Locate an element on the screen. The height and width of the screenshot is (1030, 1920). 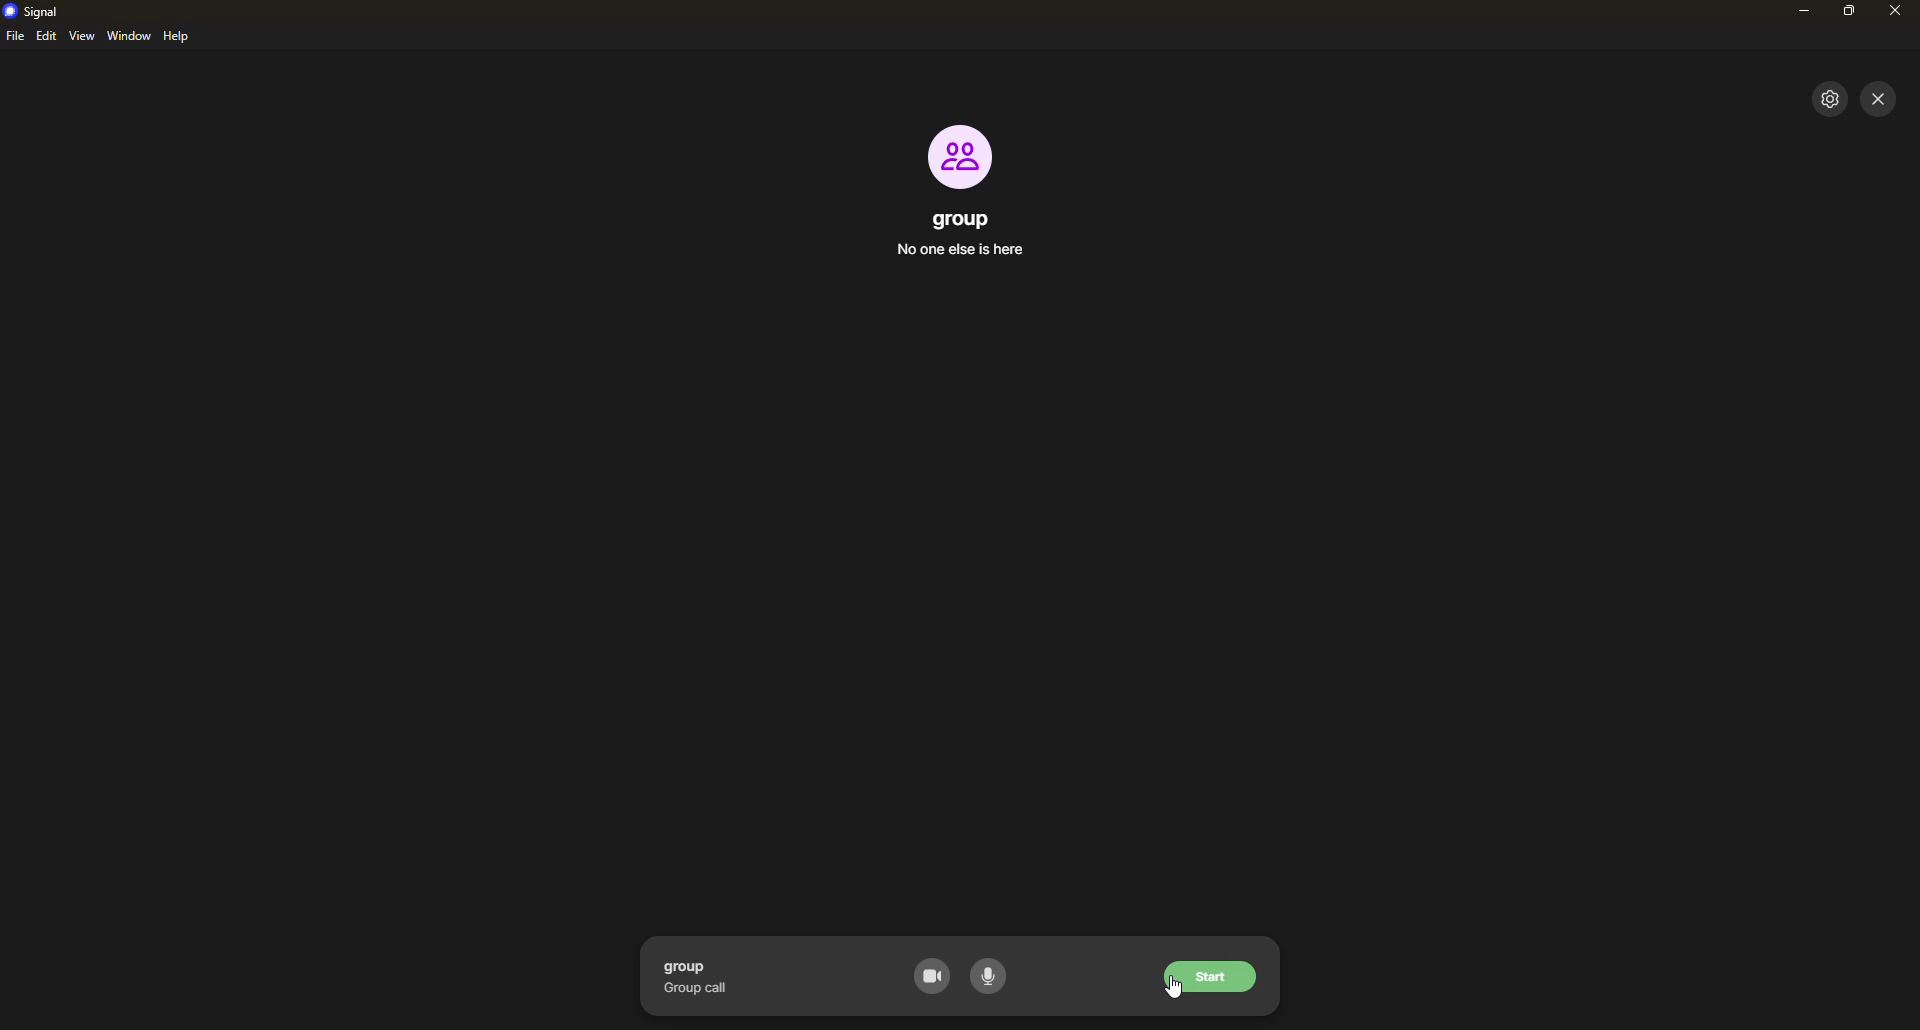
help is located at coordinates (180, 37).